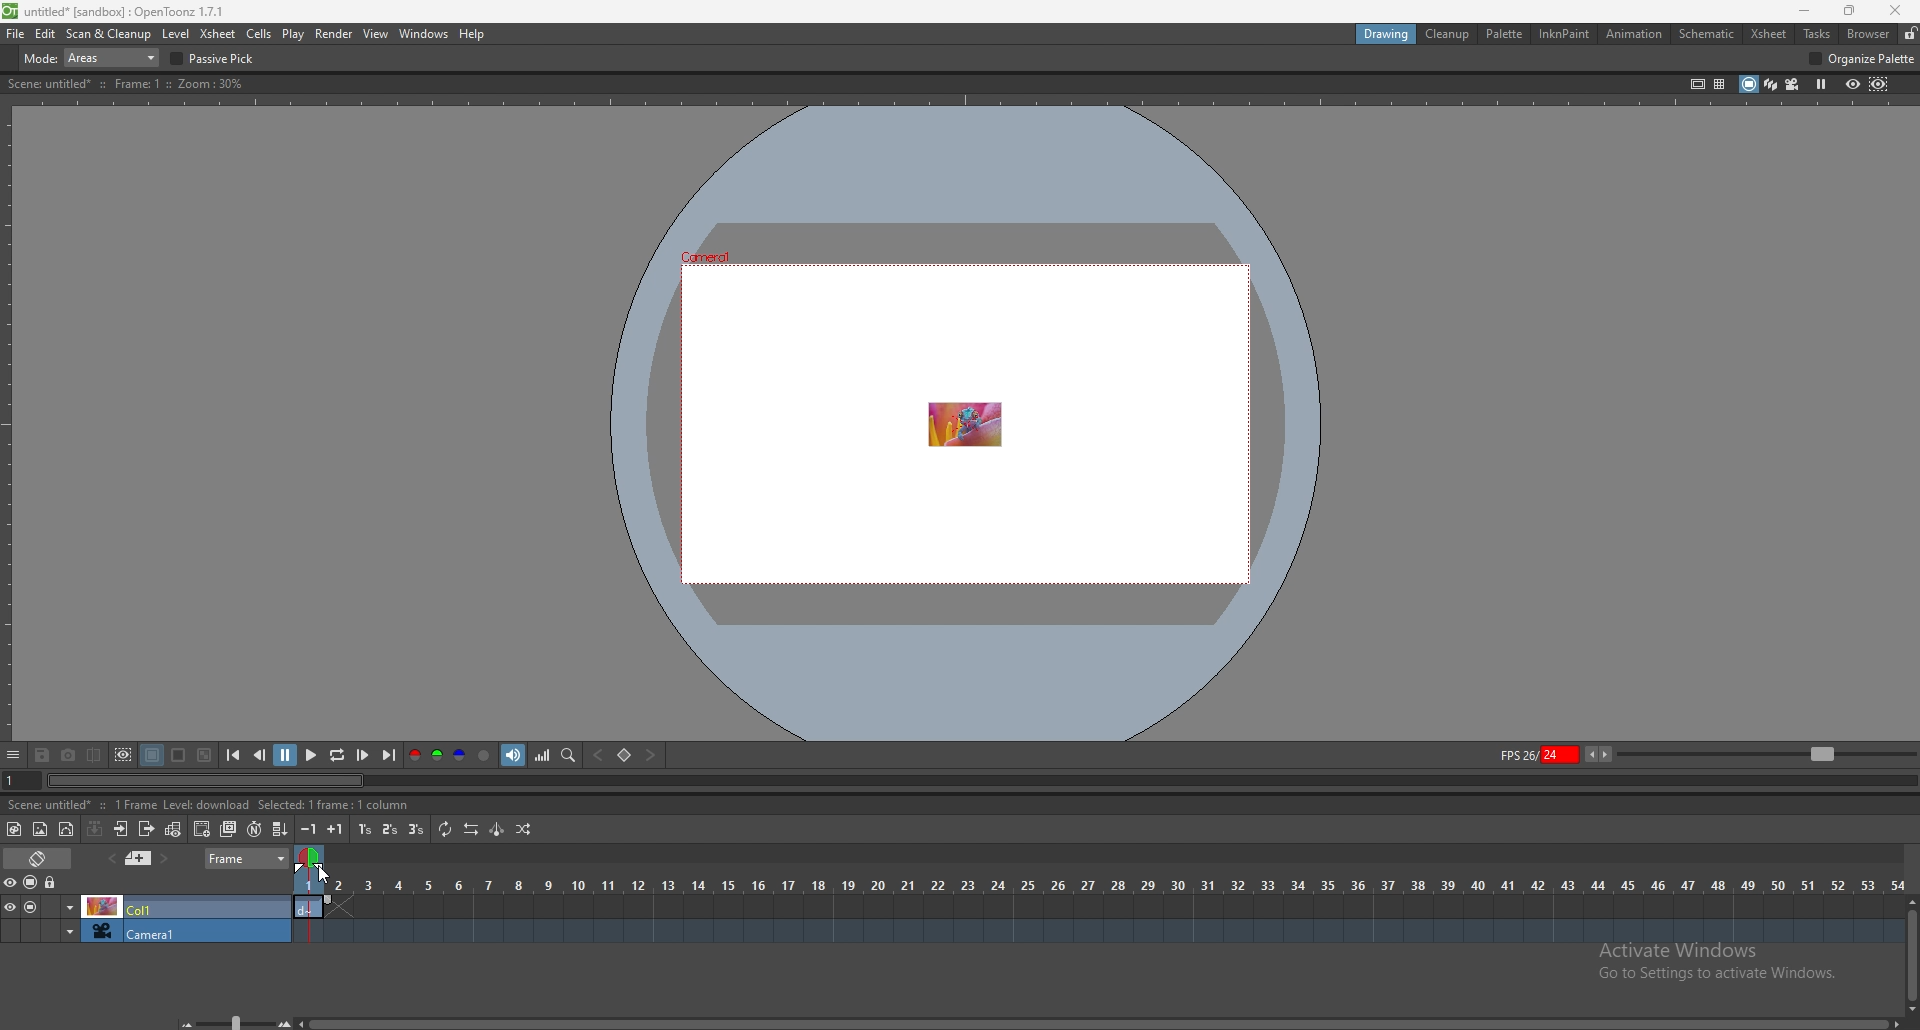 The width and height of the screenshot is (1920, 1030). What do you see at coordinates (1389, 34) in the screenshot?
I see `drawing` at bounding box center [1389, 34].